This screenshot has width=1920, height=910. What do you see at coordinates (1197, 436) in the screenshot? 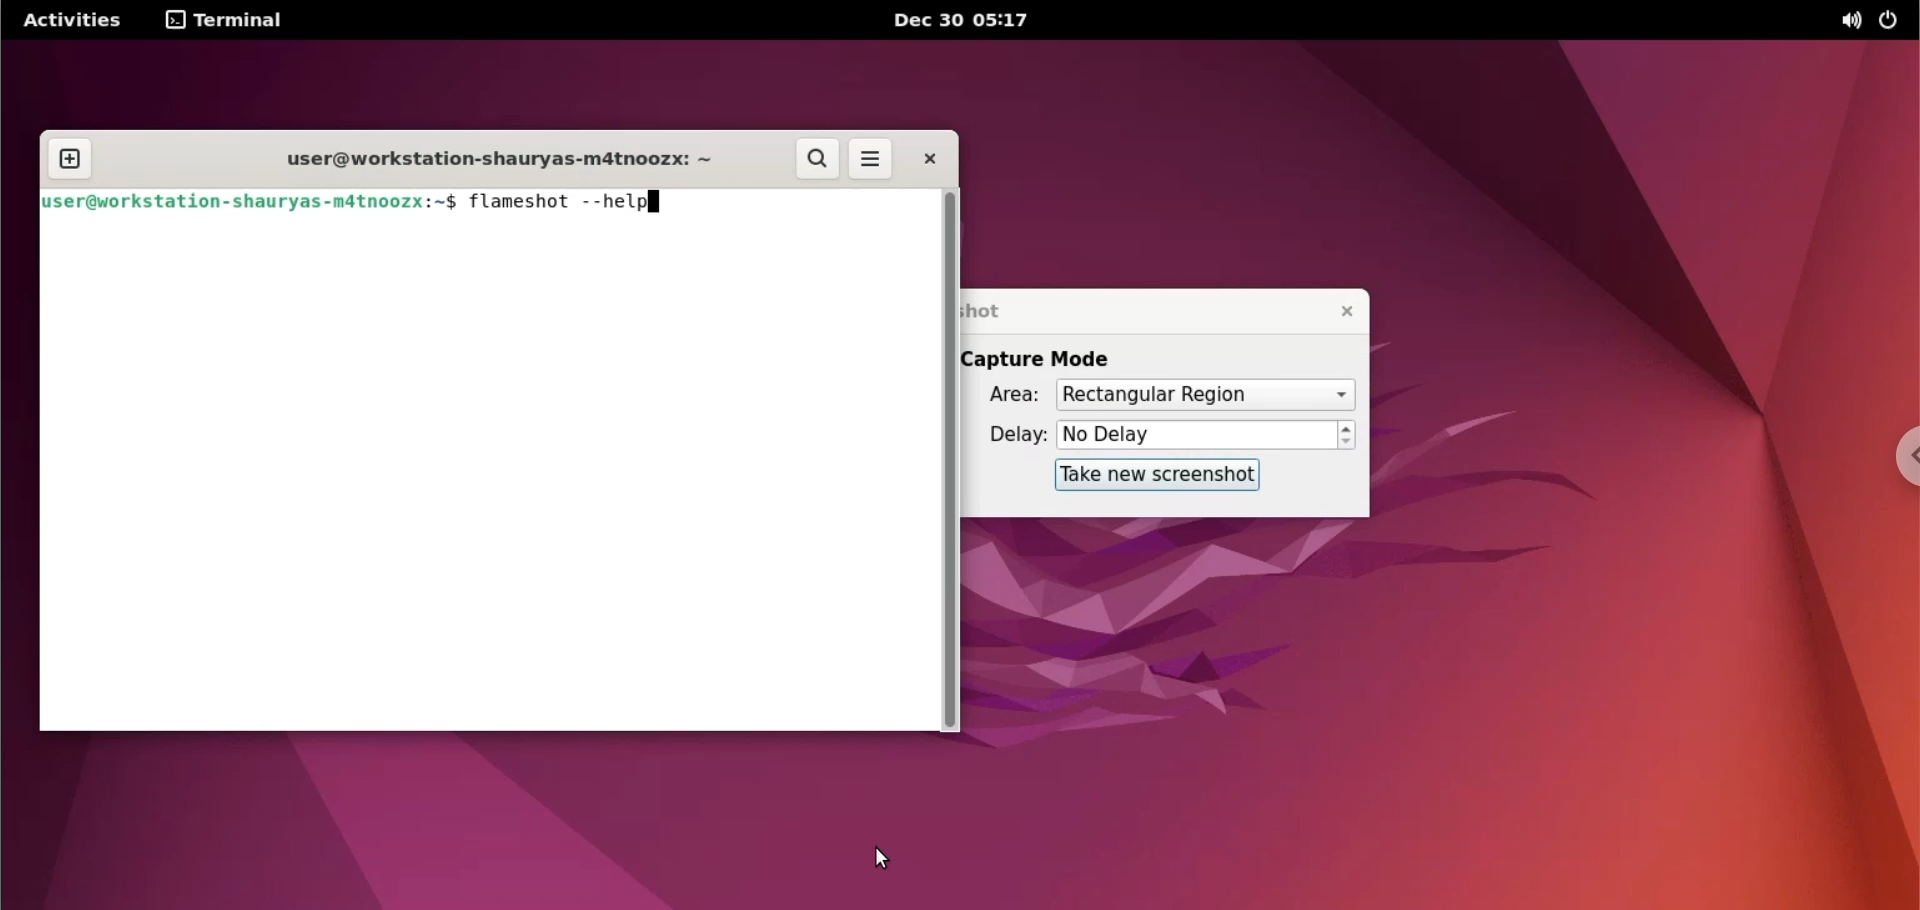
I see `delay options` at bounding box center [1197, 436].